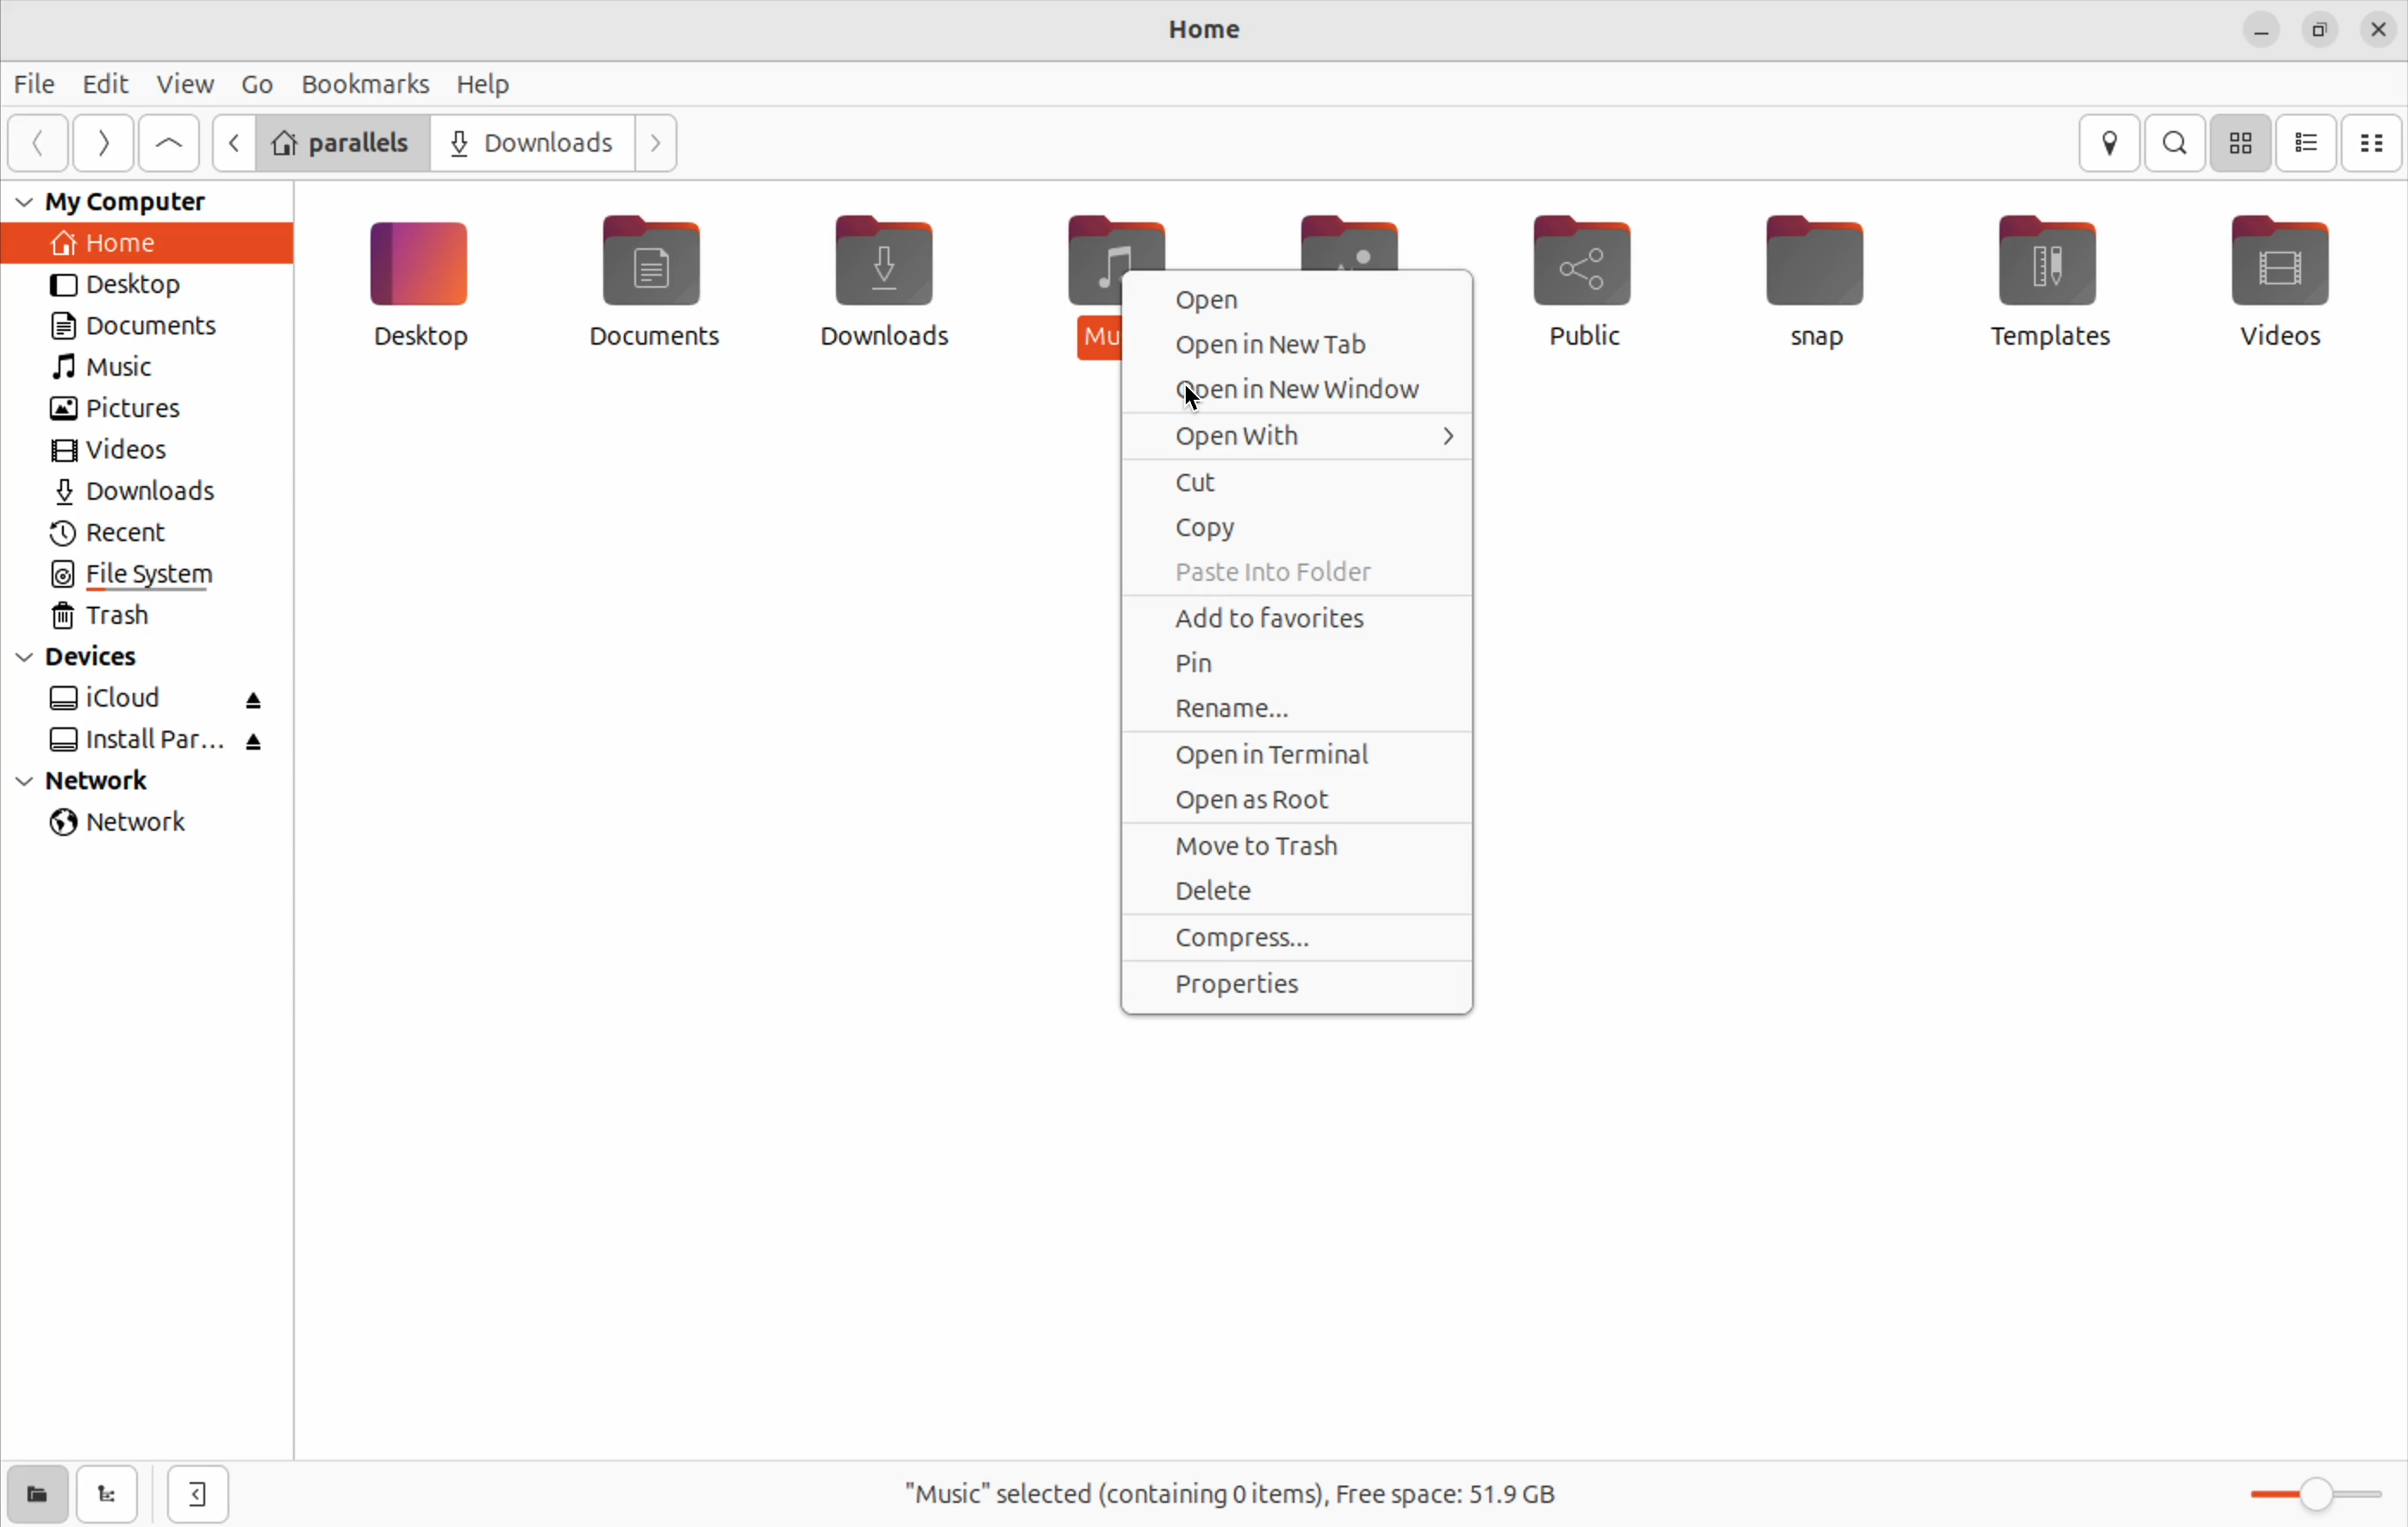 The height and width of the screenshot is (1527, 2408). What do you see at coordinates (127, 533) in the screenshot?
I see `recent` at bounding box center [127, 533].